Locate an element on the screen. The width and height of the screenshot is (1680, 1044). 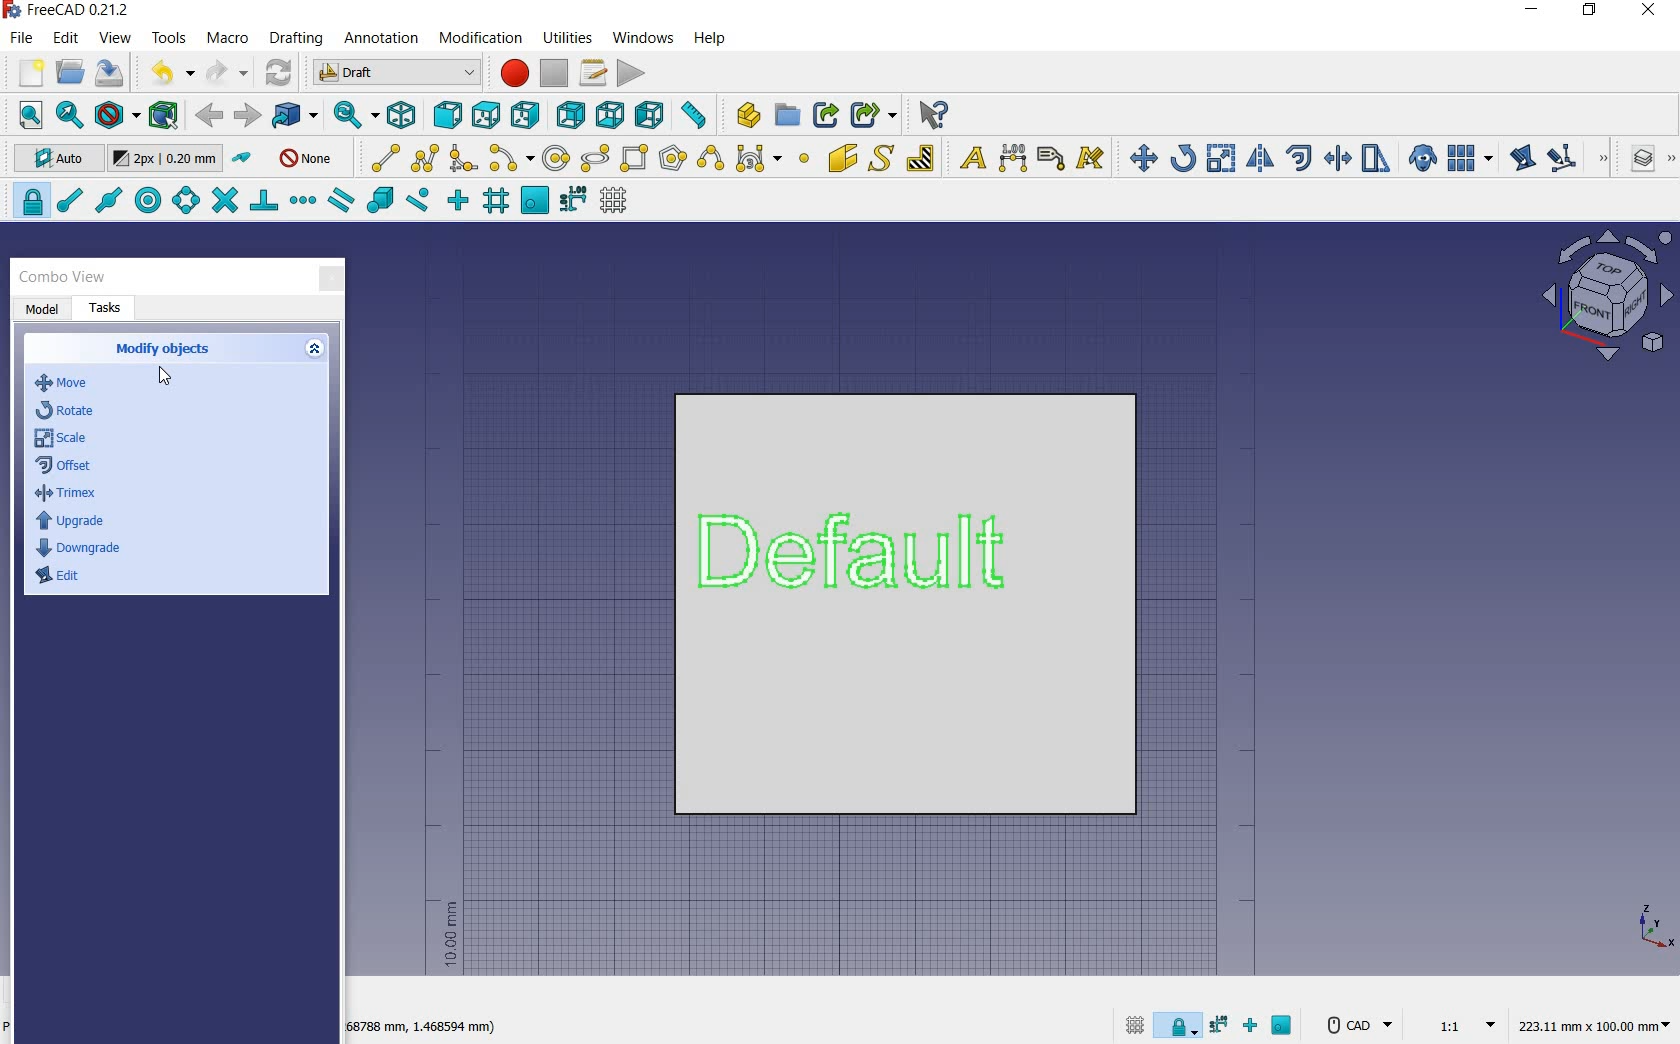
close is located at coordinates (331, 280).